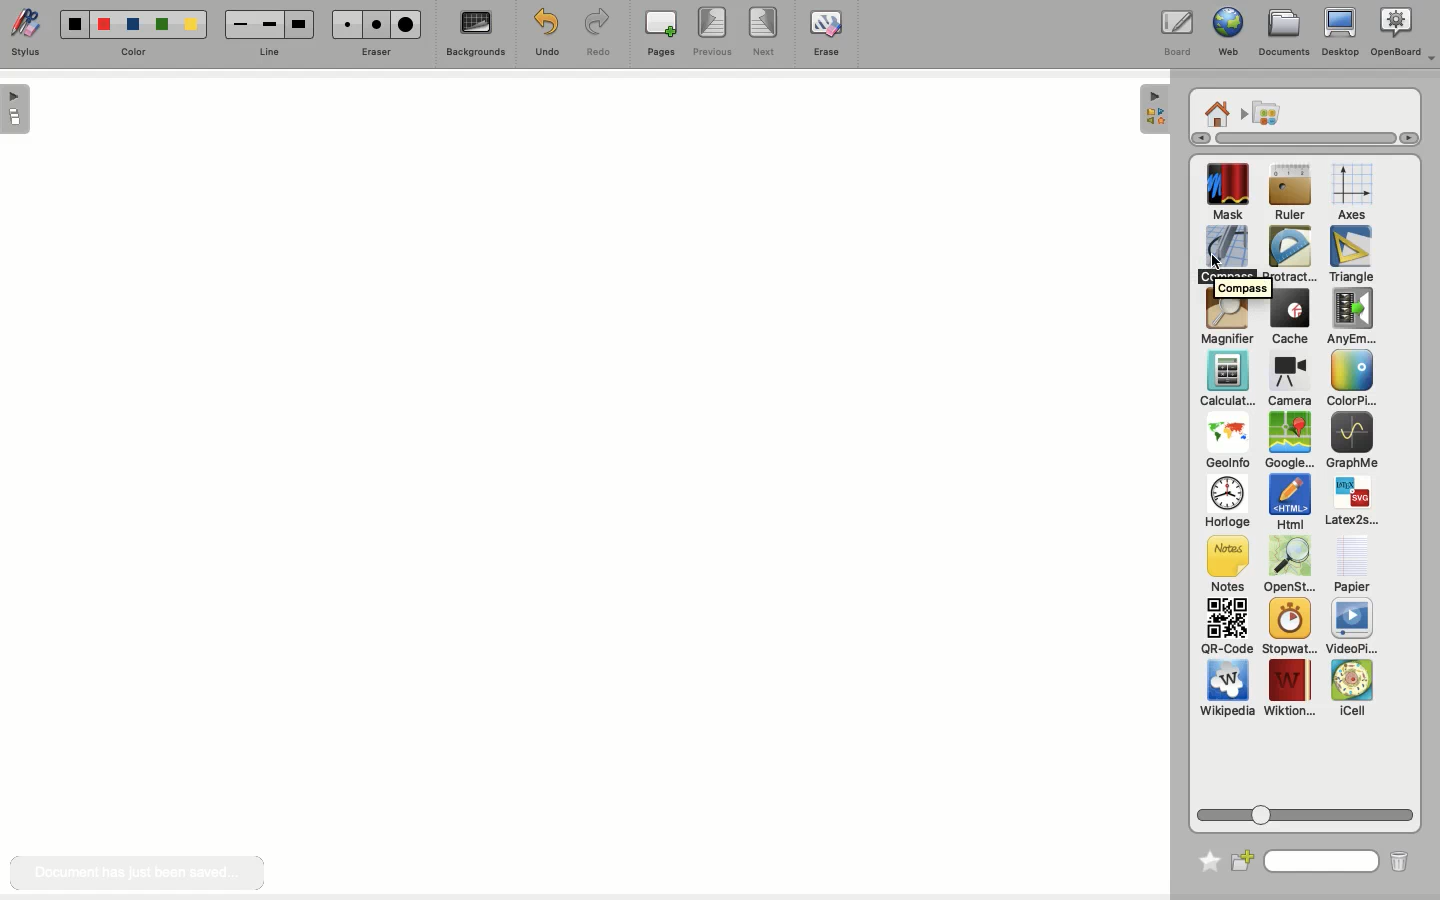 Image resolution: width=1440 pixels, height=900 pixels. What do you see at coordinates (1226, 324) in the screenshot?
I see `Magnifier` at bounding box center [1226, 324].